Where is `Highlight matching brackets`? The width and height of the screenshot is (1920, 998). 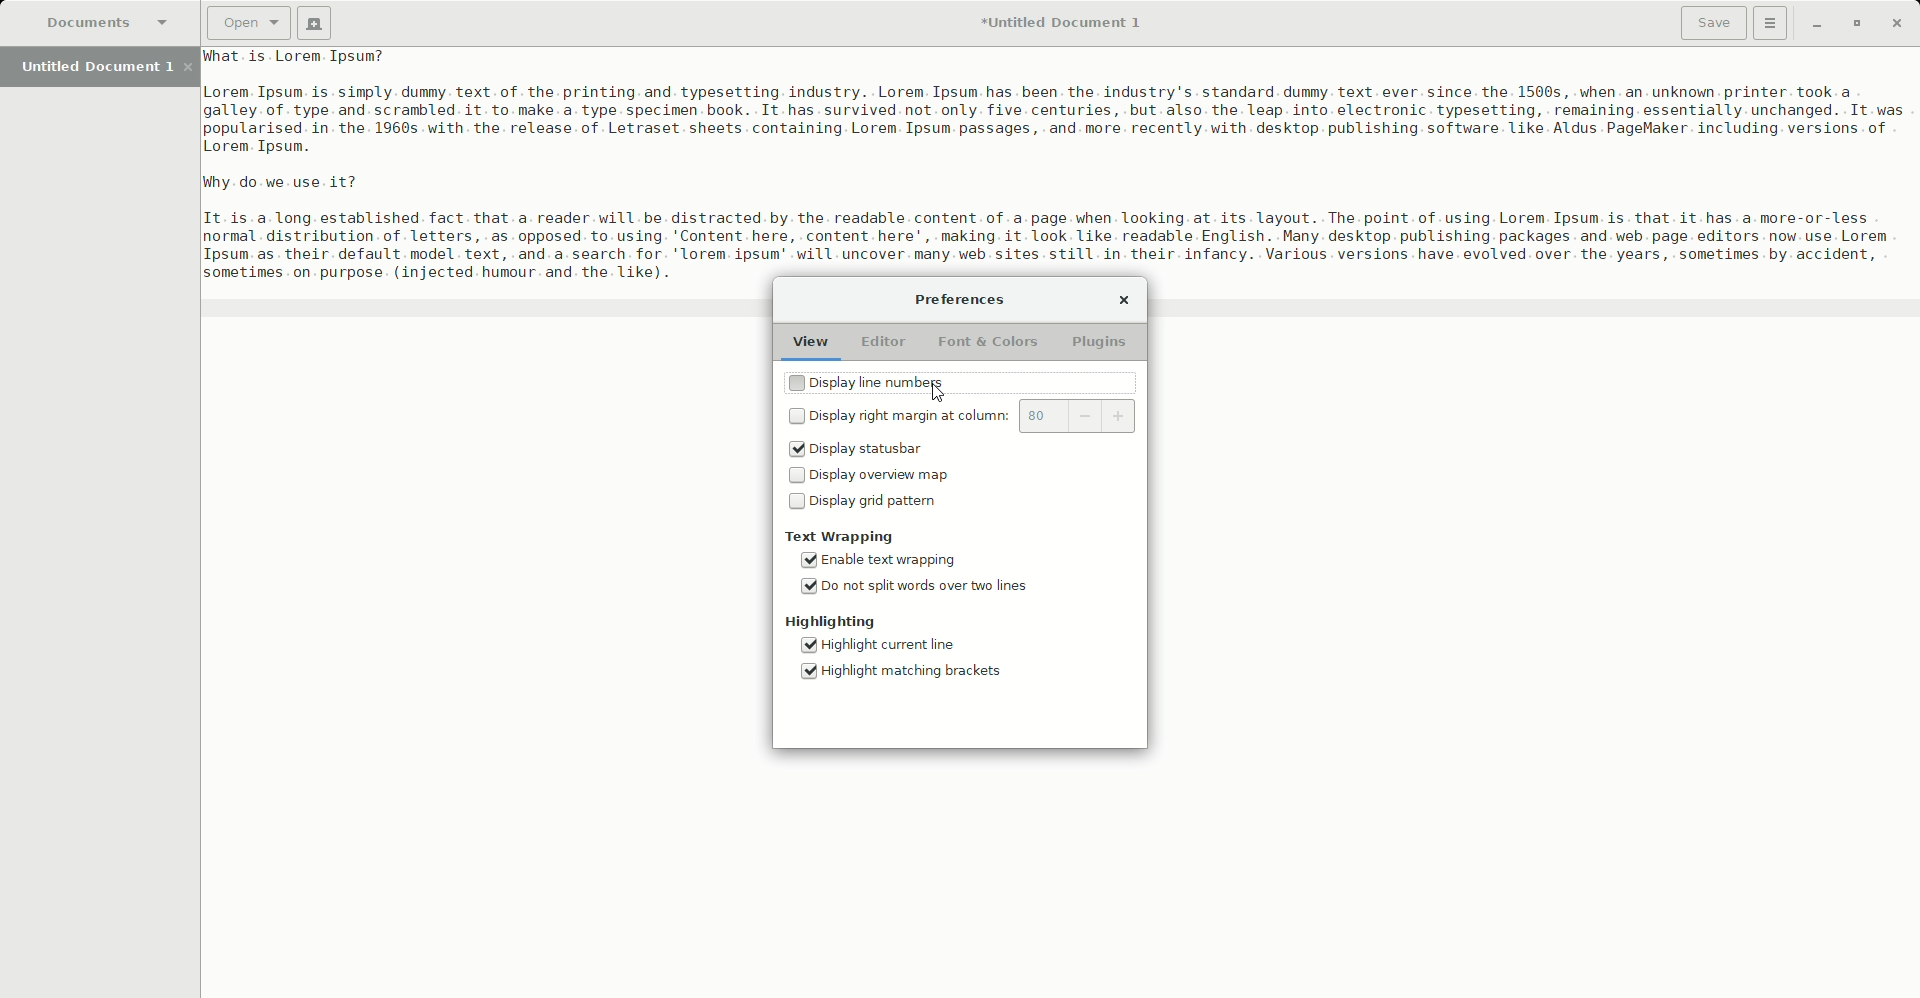
Highlight matching brackets is located at coordinates (903, 673).